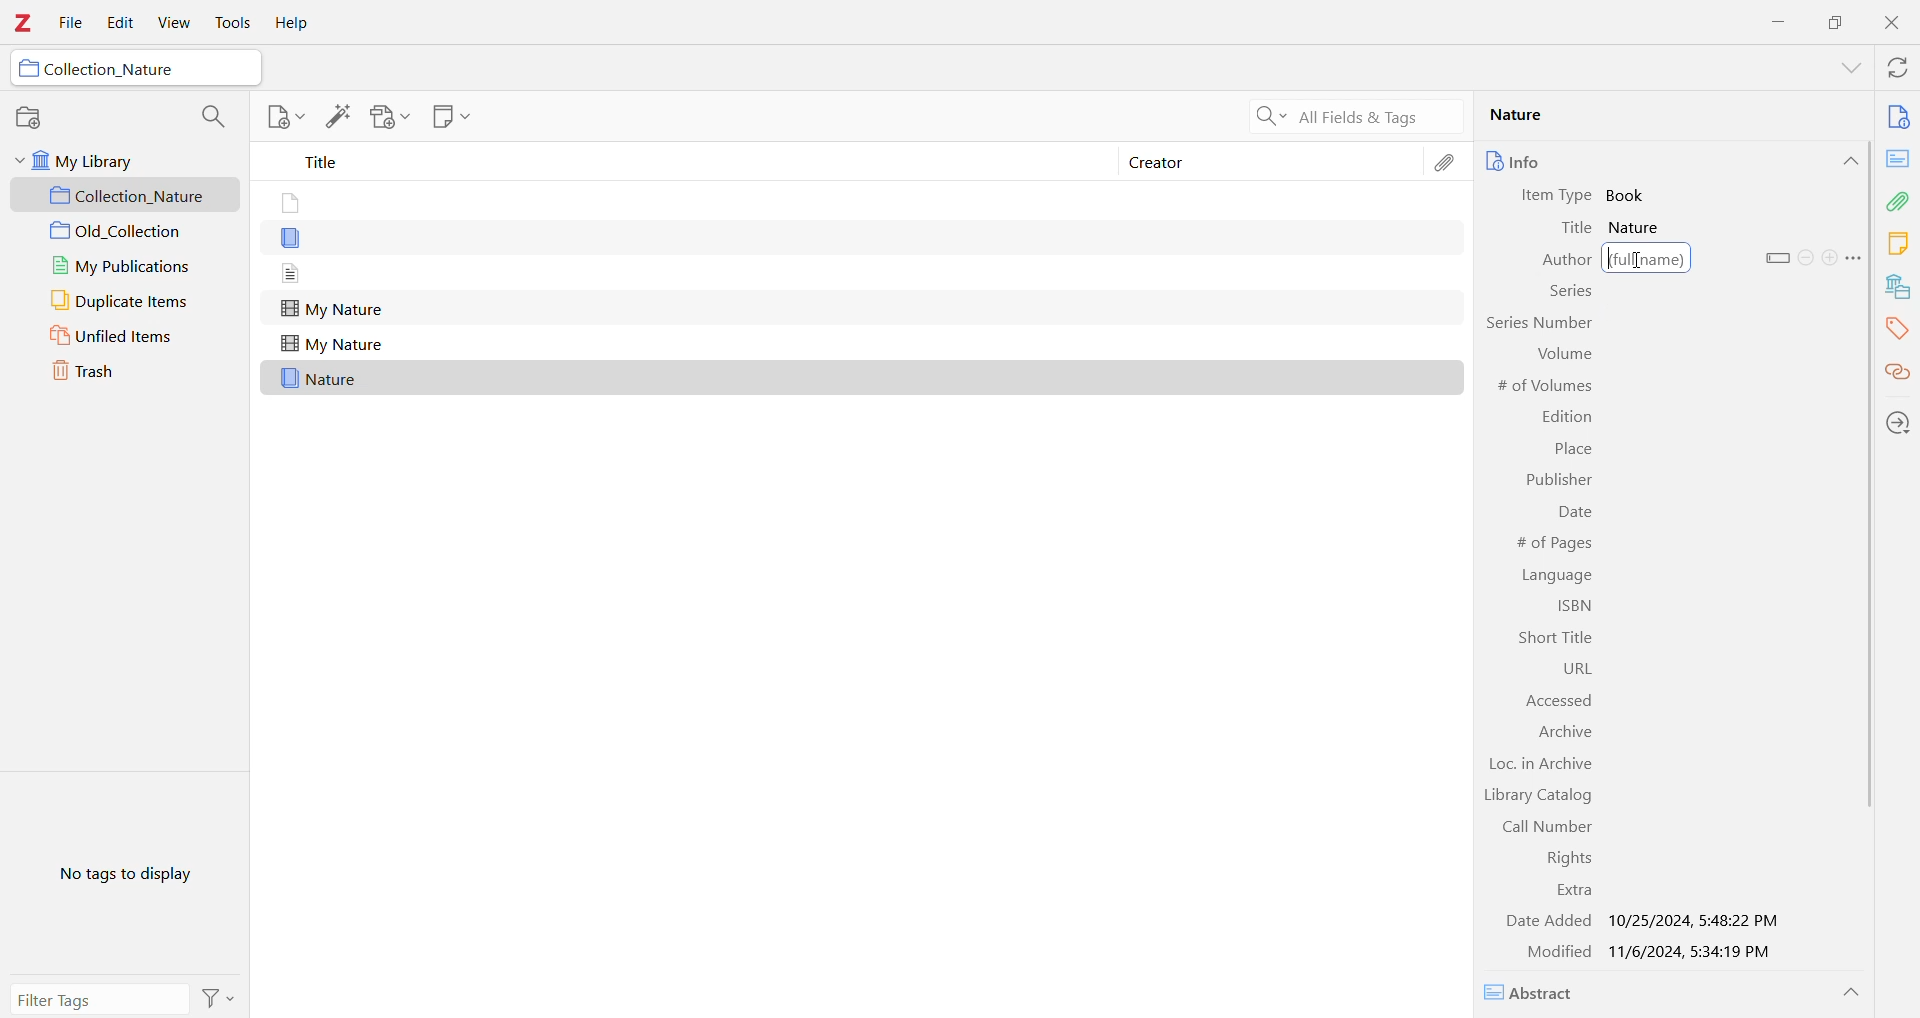 Image resolution: width=1920 pixels, height=1018 pixels. What do you see at coordinates (121, 301) in the screenshot?
I see `Duplicate Items` at bounding box center [121, 301].